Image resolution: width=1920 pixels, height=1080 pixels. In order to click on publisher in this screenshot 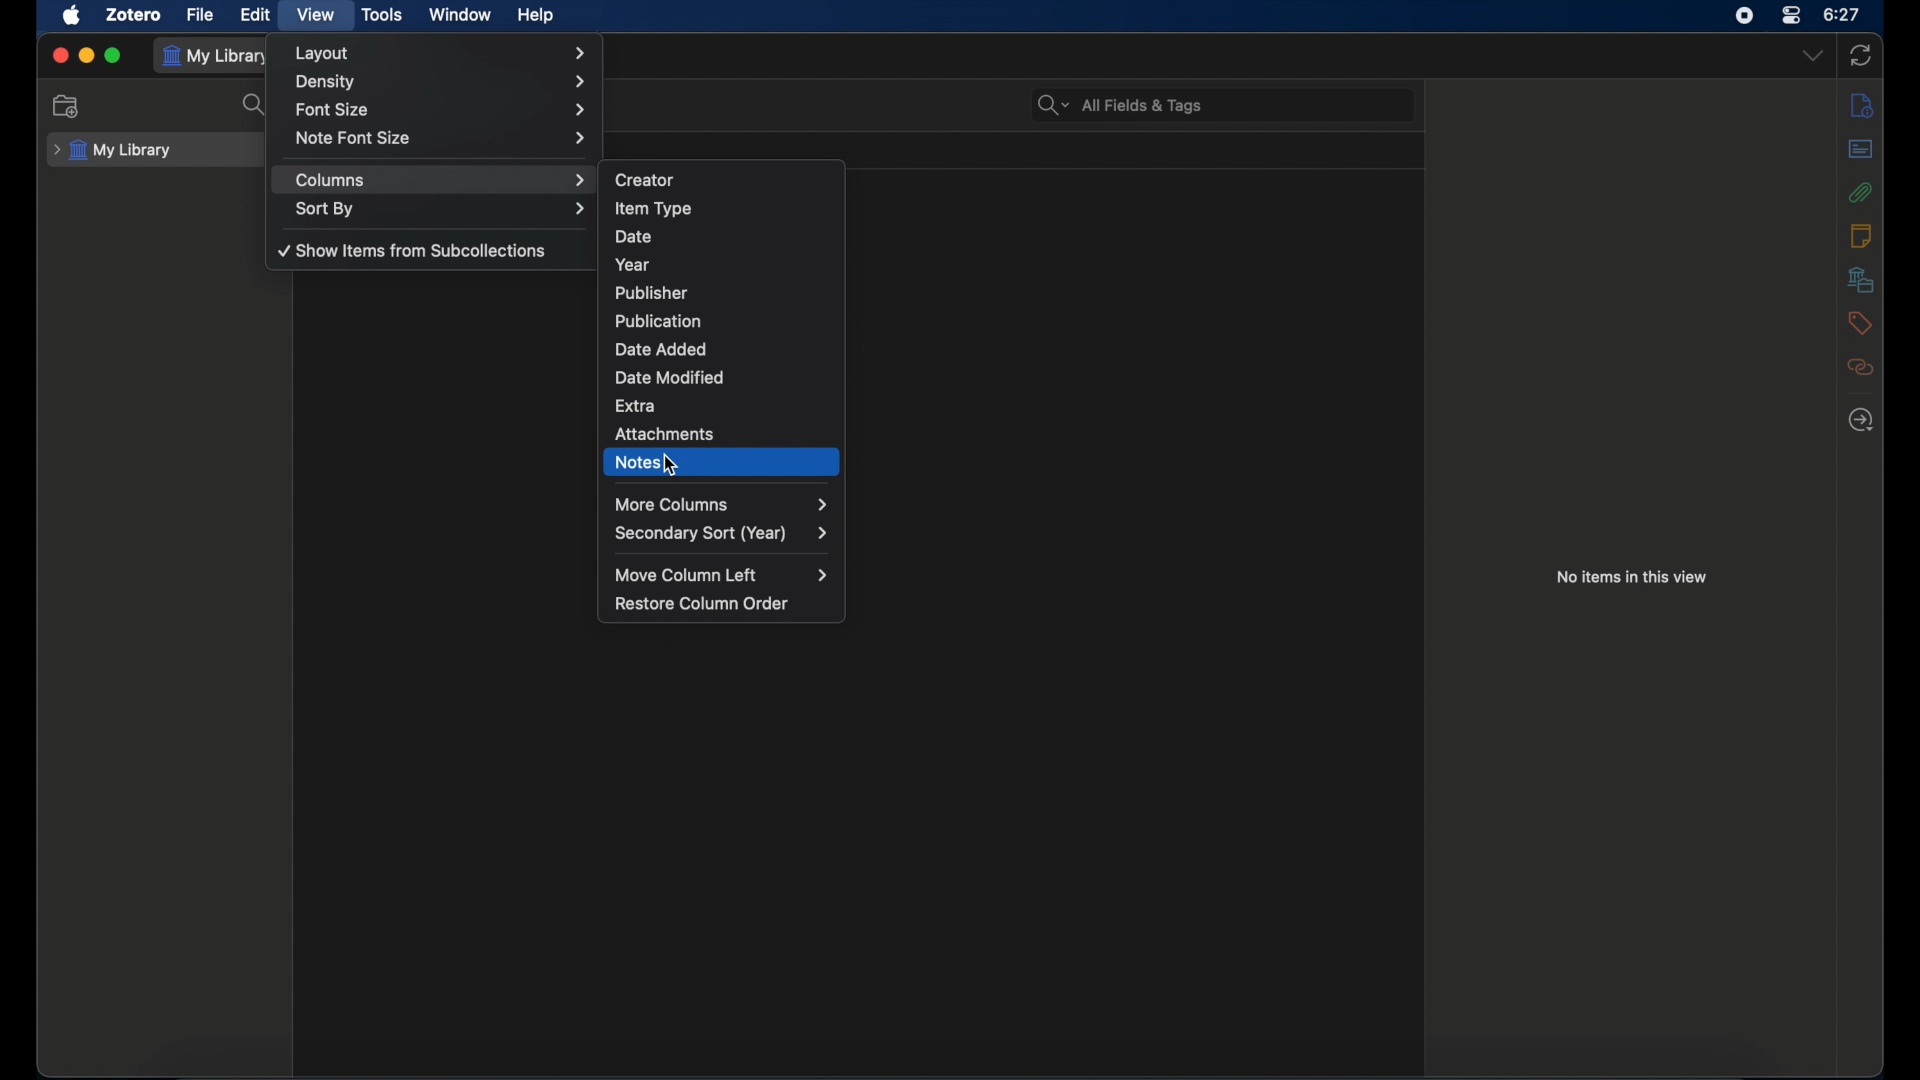, I will do `click(654, 293)`.